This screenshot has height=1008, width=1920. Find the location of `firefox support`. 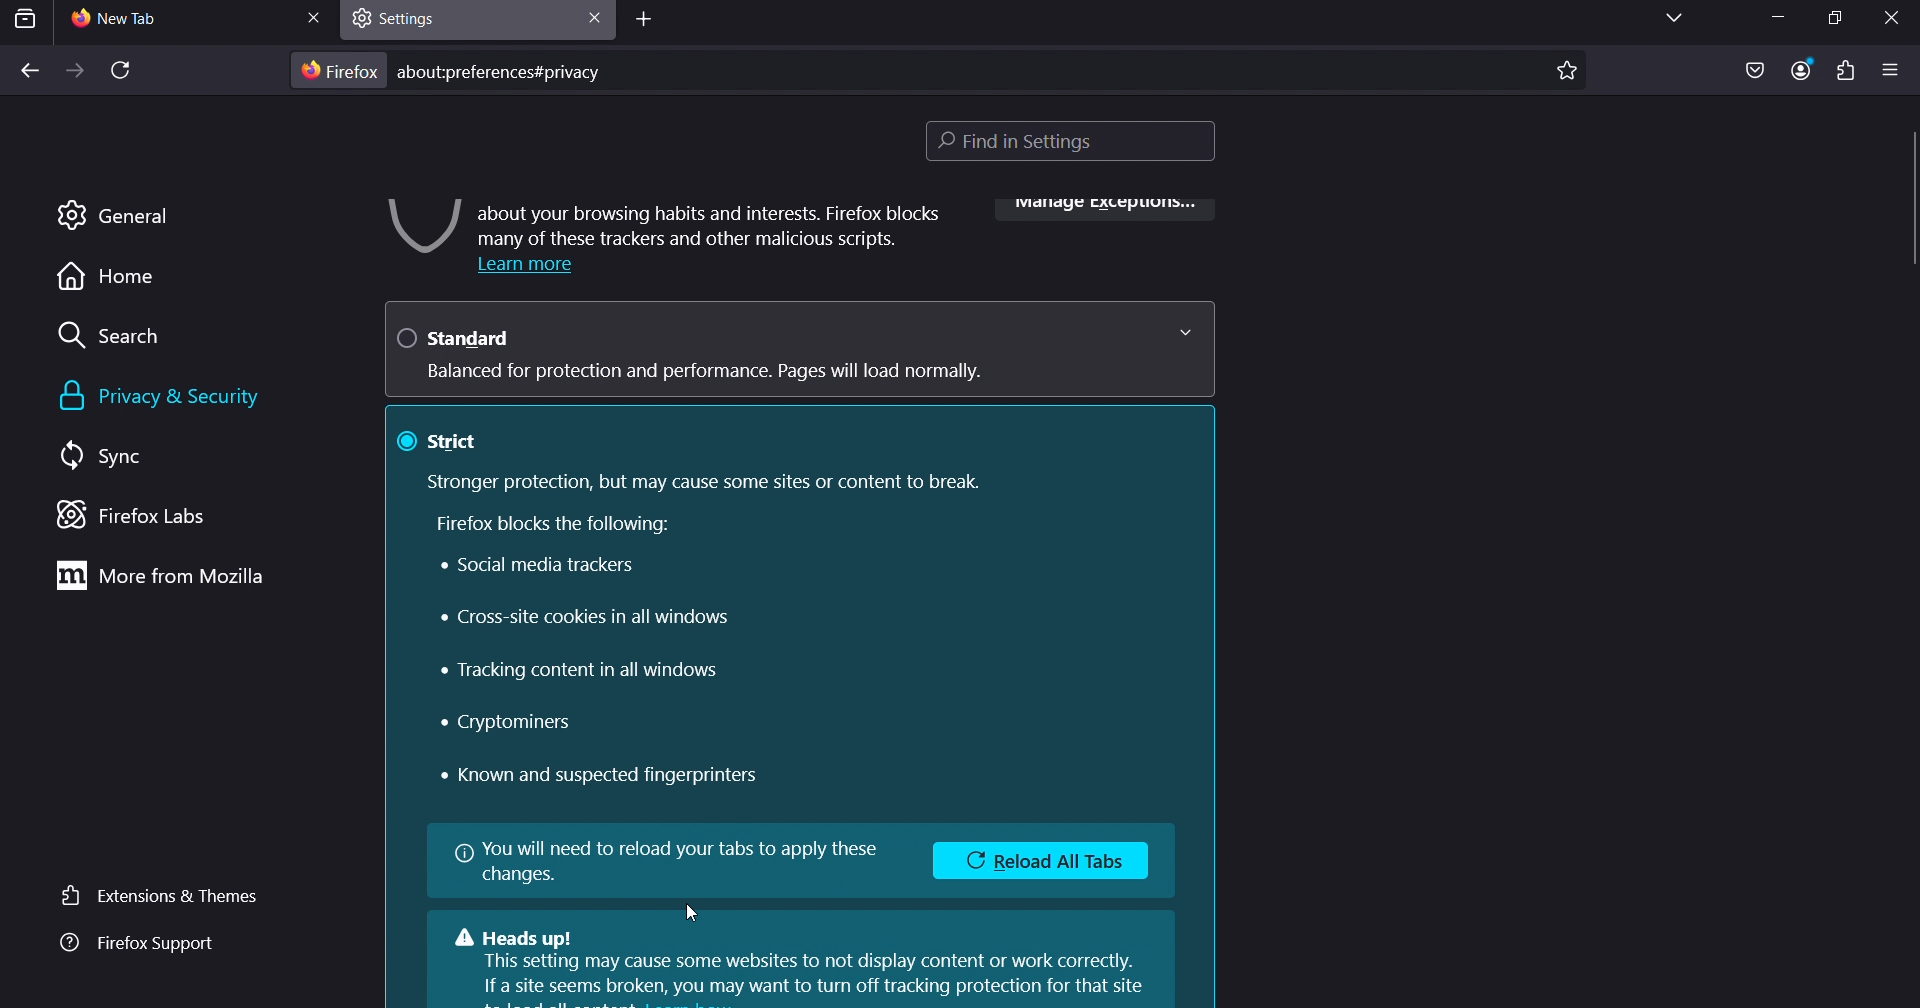

firefox support is located at coordinates (134, 944).